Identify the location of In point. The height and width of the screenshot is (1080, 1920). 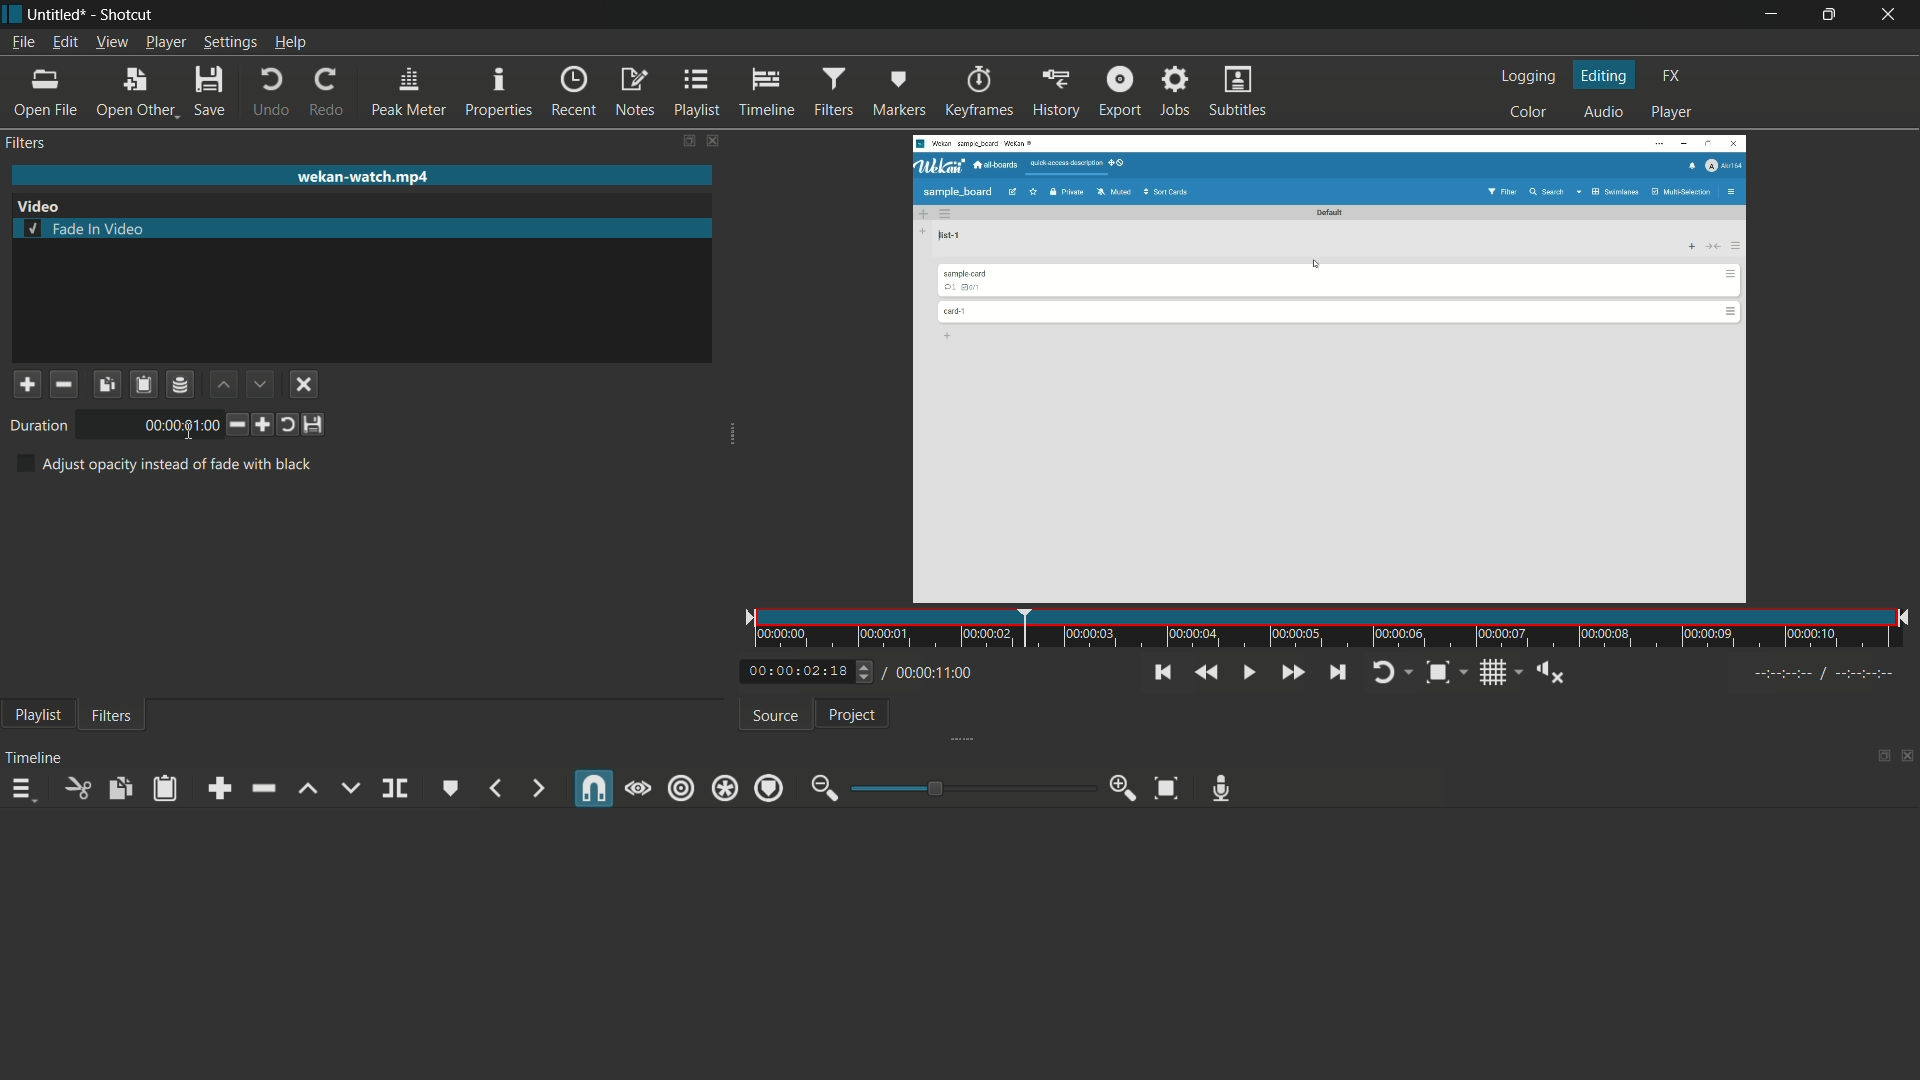
(1827, 675).